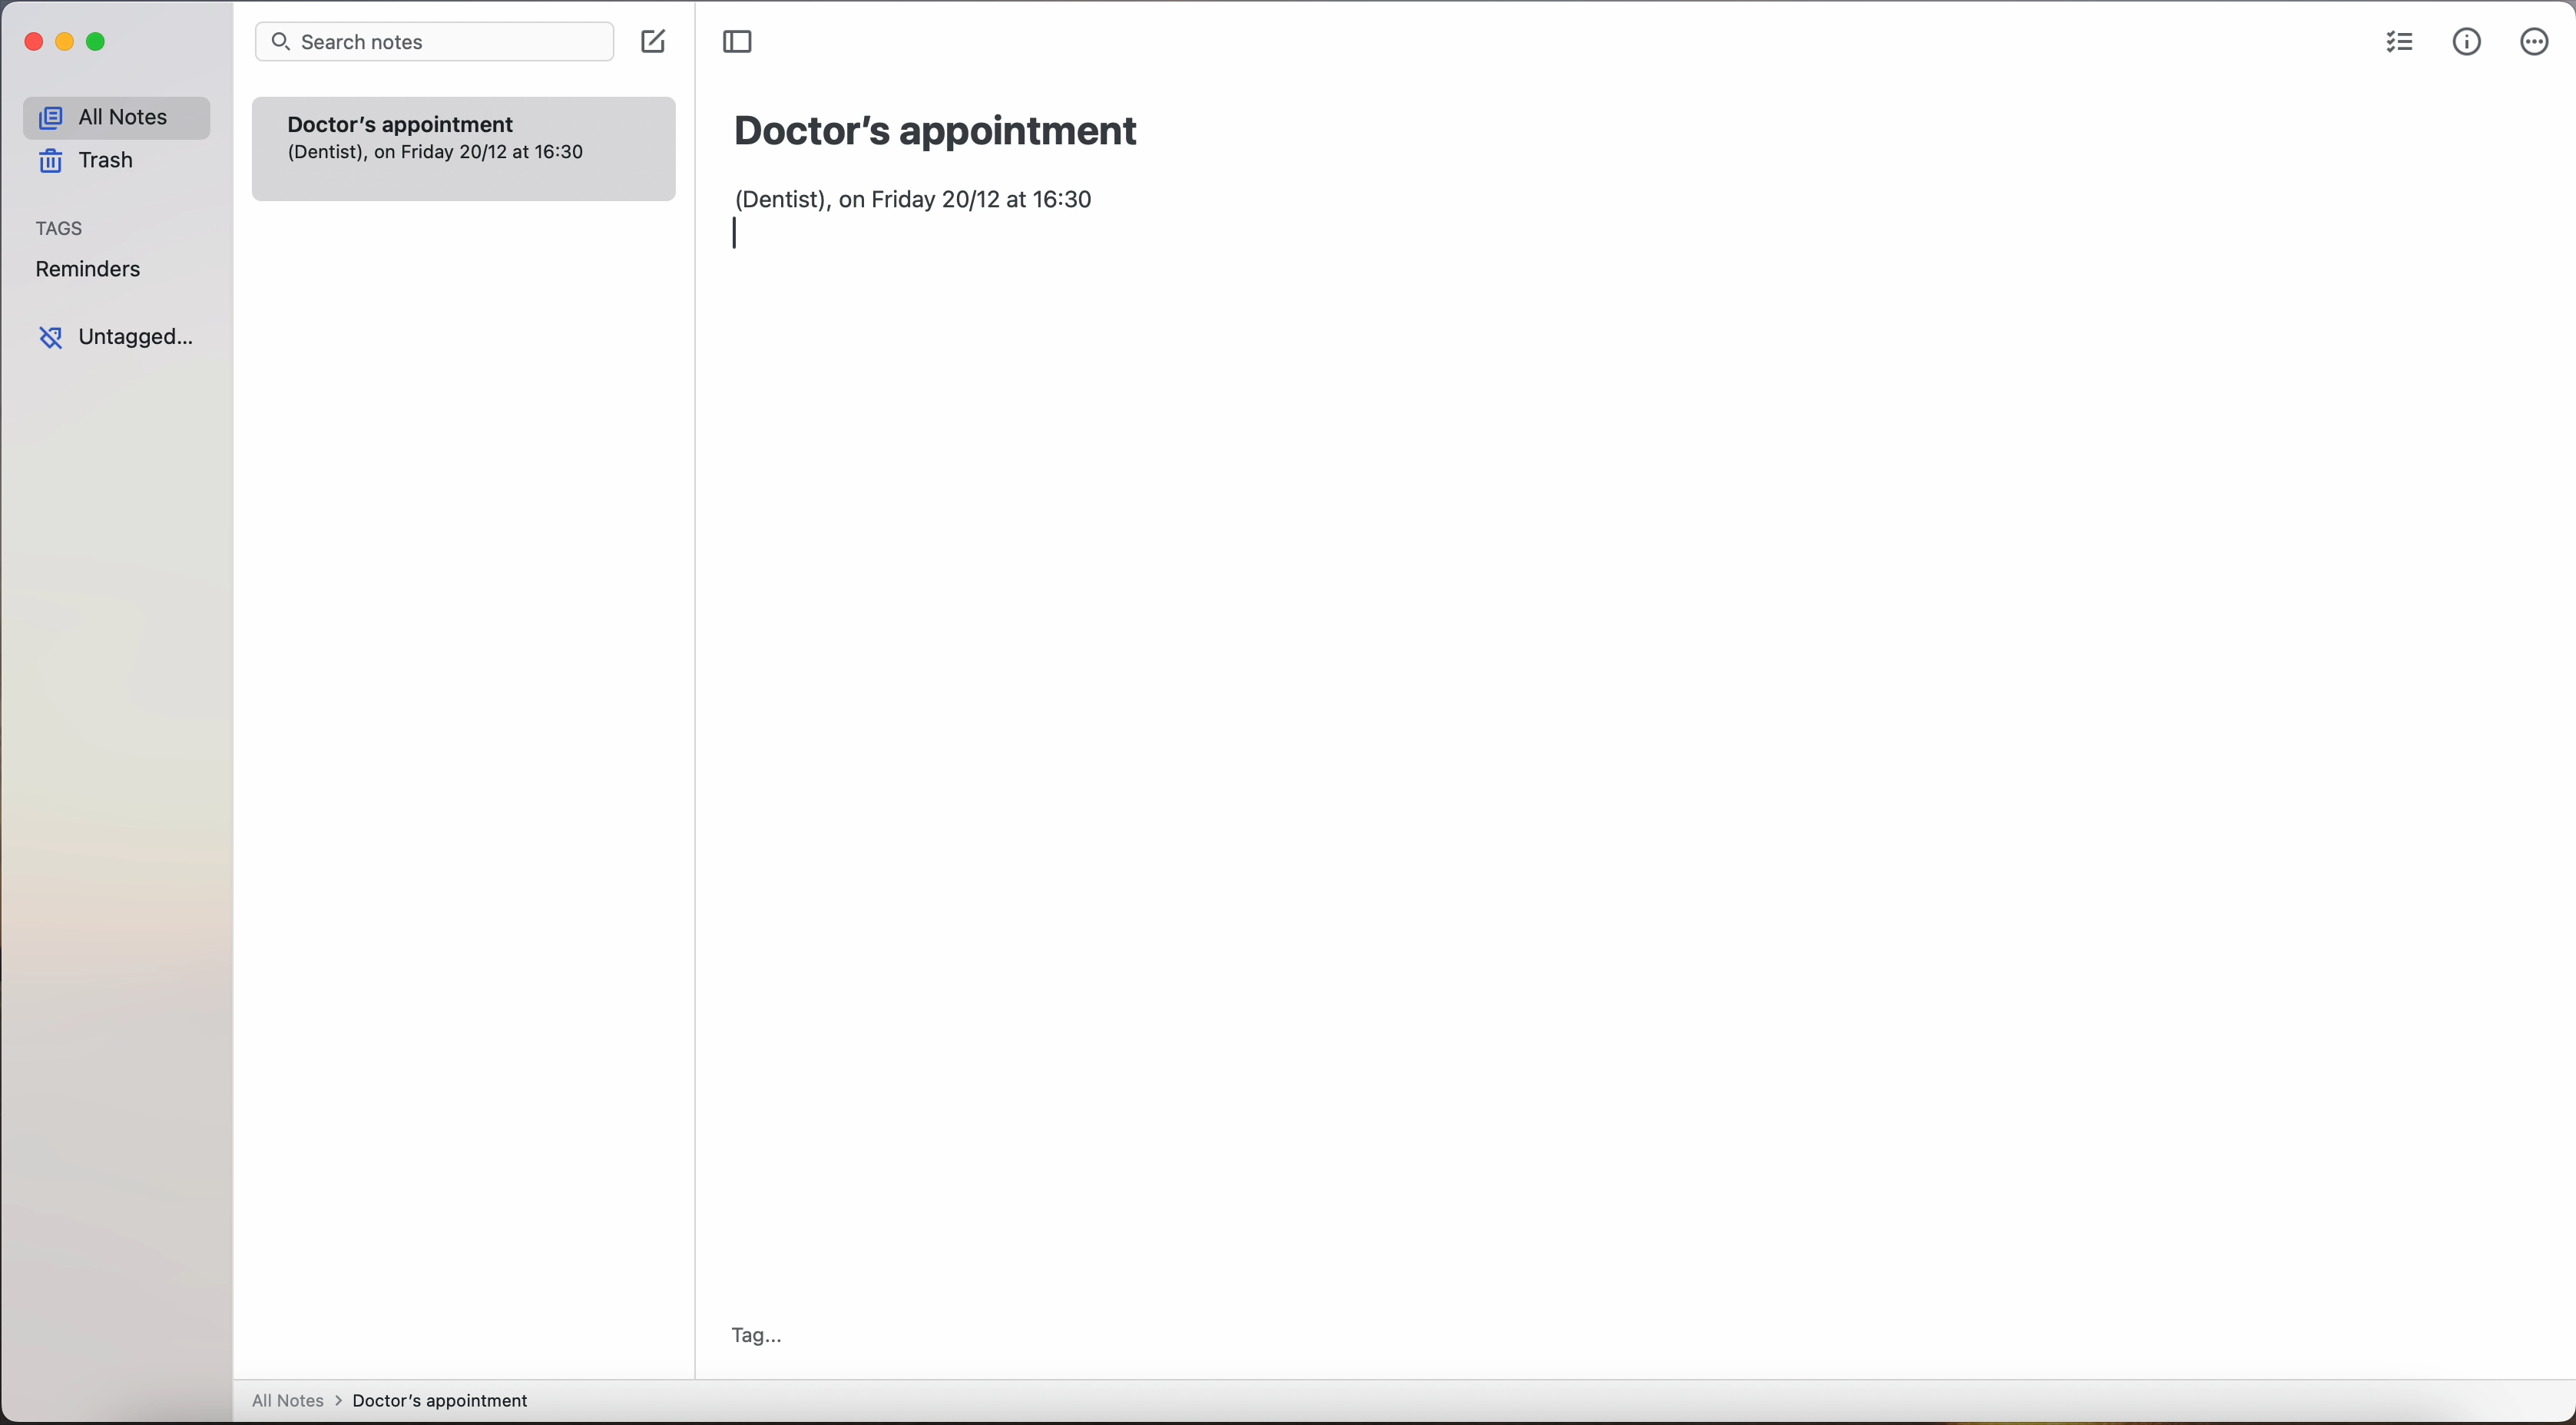 The image size is (2576, 1425). Describe the element at coordinates (29, 41) in the screenshot. I see `close app` at that location.